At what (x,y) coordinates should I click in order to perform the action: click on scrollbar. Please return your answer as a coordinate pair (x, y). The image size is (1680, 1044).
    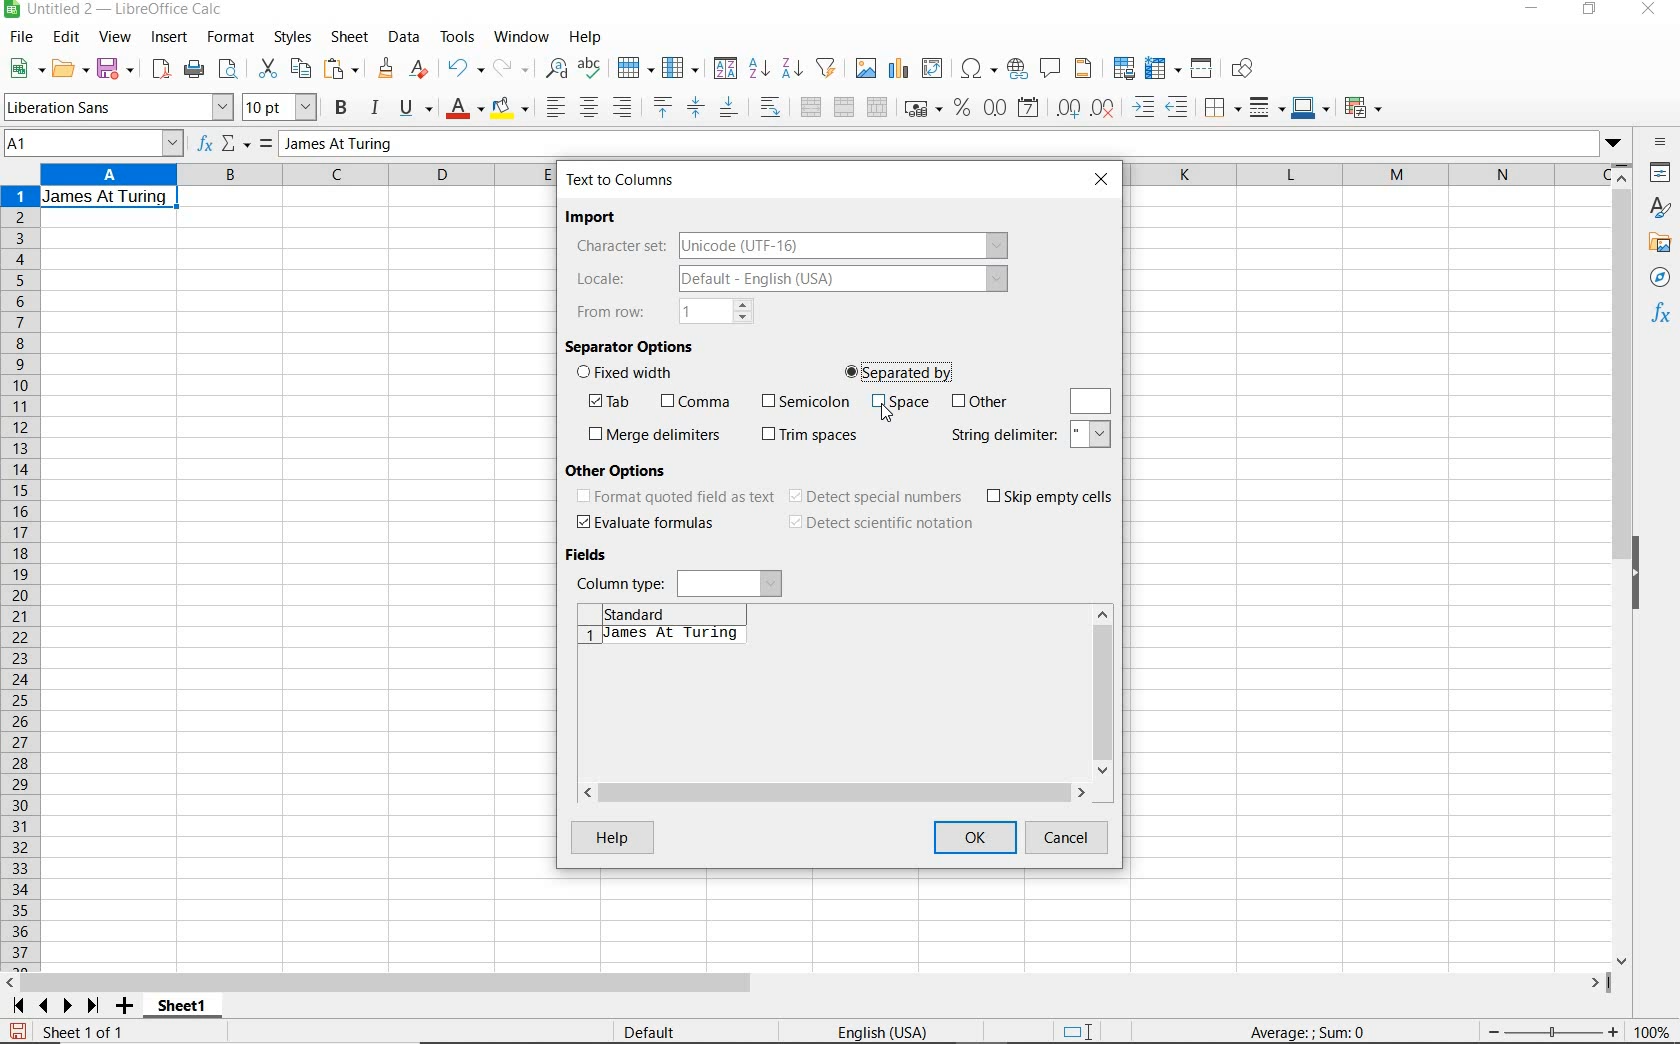
    Looking at the image, I should click on (841, 794).